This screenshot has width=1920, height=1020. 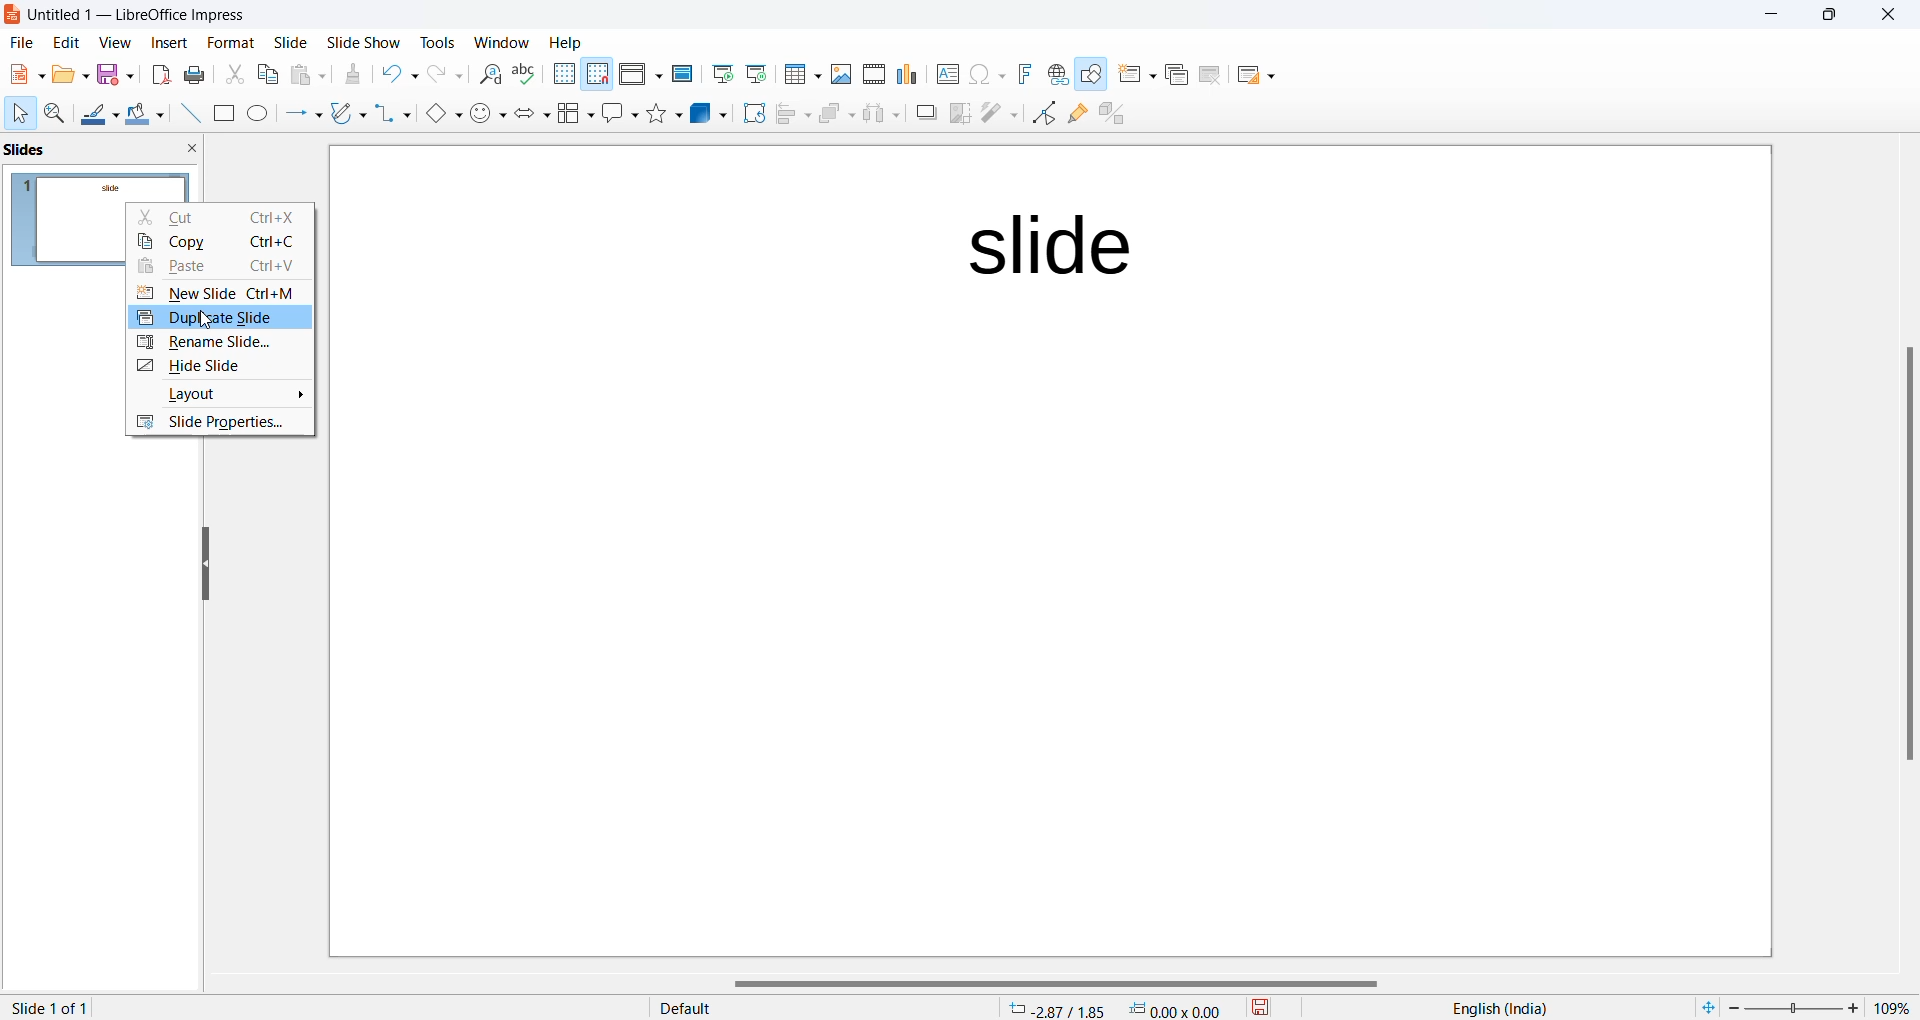 What do you see at coordinates (219, 424) in the screenshot?
I see `slide properties` at bounding box center [219, 424].